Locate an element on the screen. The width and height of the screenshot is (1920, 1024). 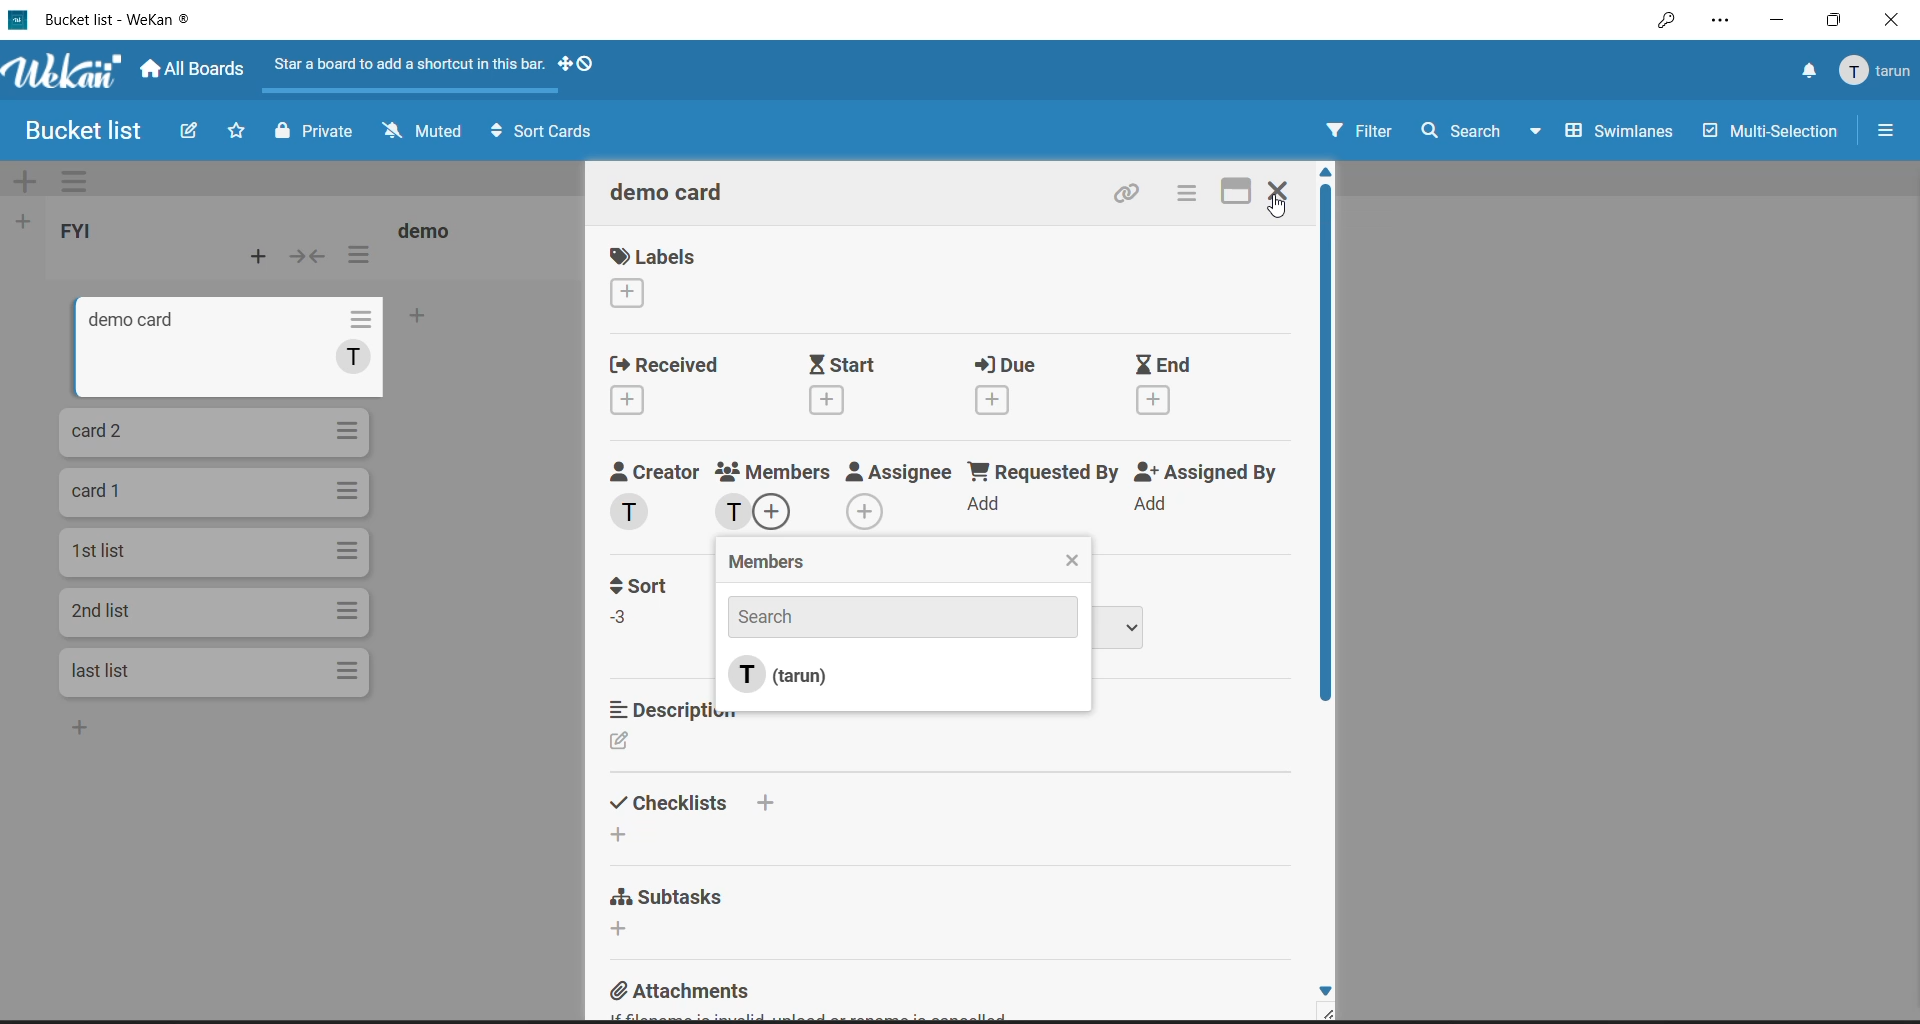
swimlane actions is located at coordinates (84, 181).